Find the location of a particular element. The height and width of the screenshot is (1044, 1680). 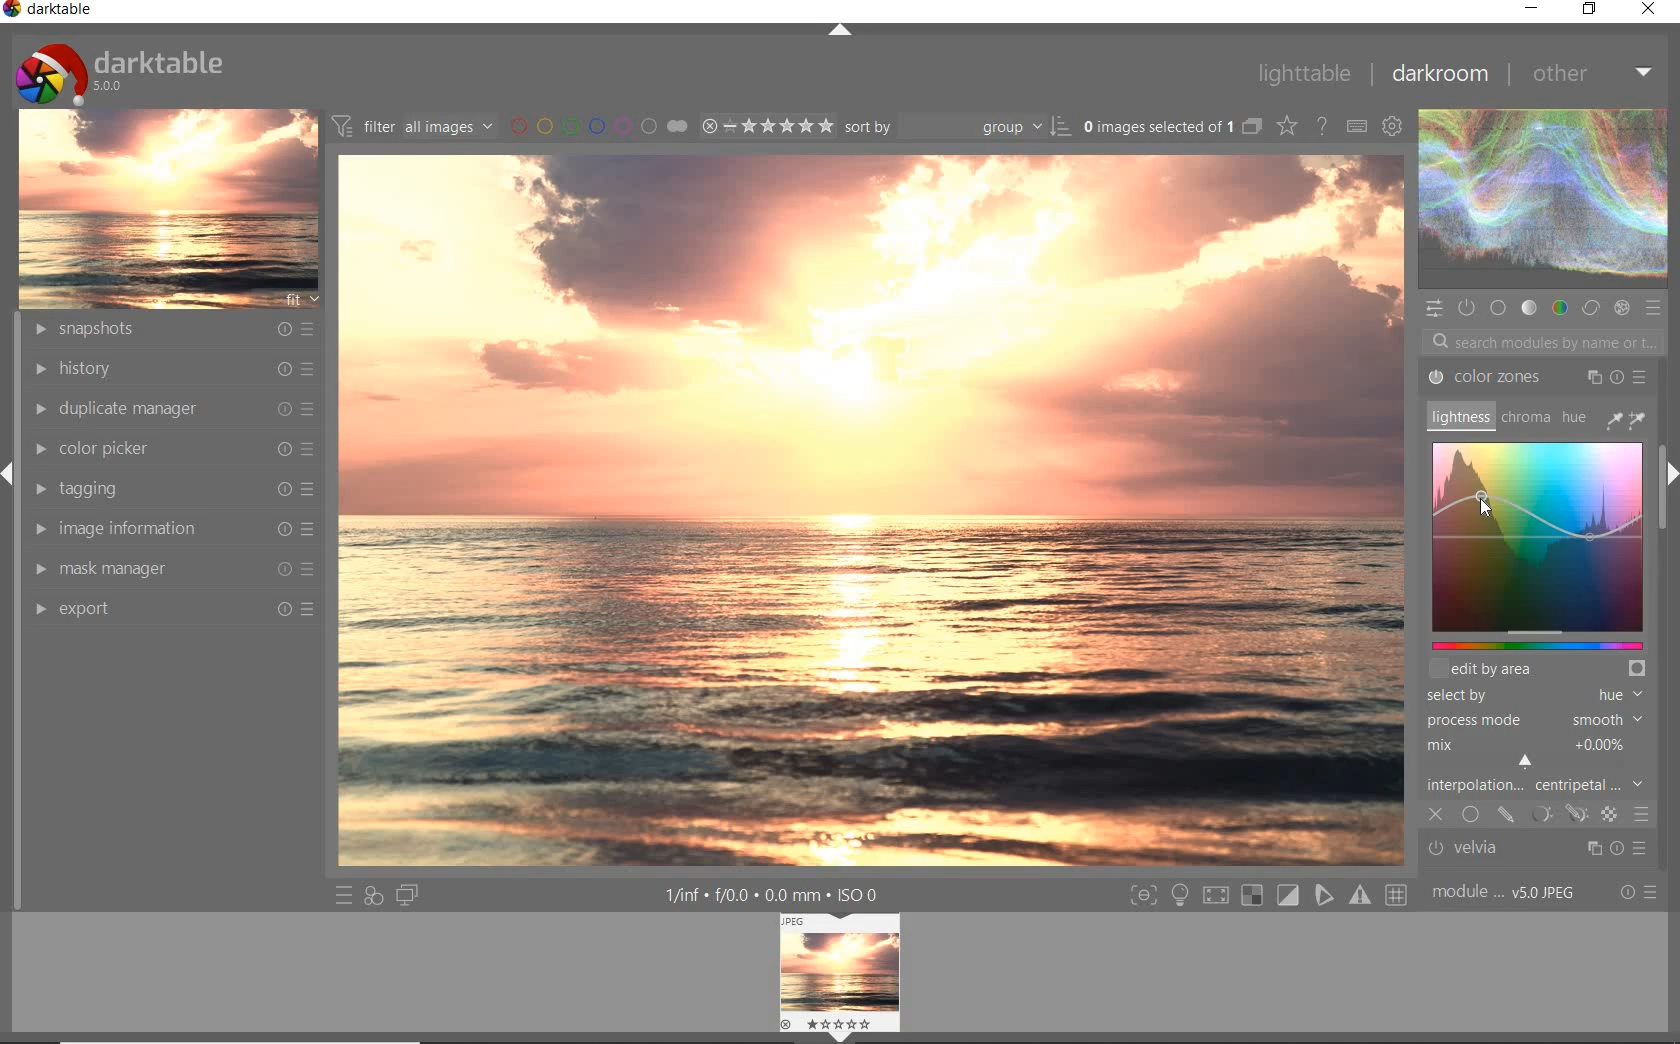

EXPORT is located at coordinates (175, 607).